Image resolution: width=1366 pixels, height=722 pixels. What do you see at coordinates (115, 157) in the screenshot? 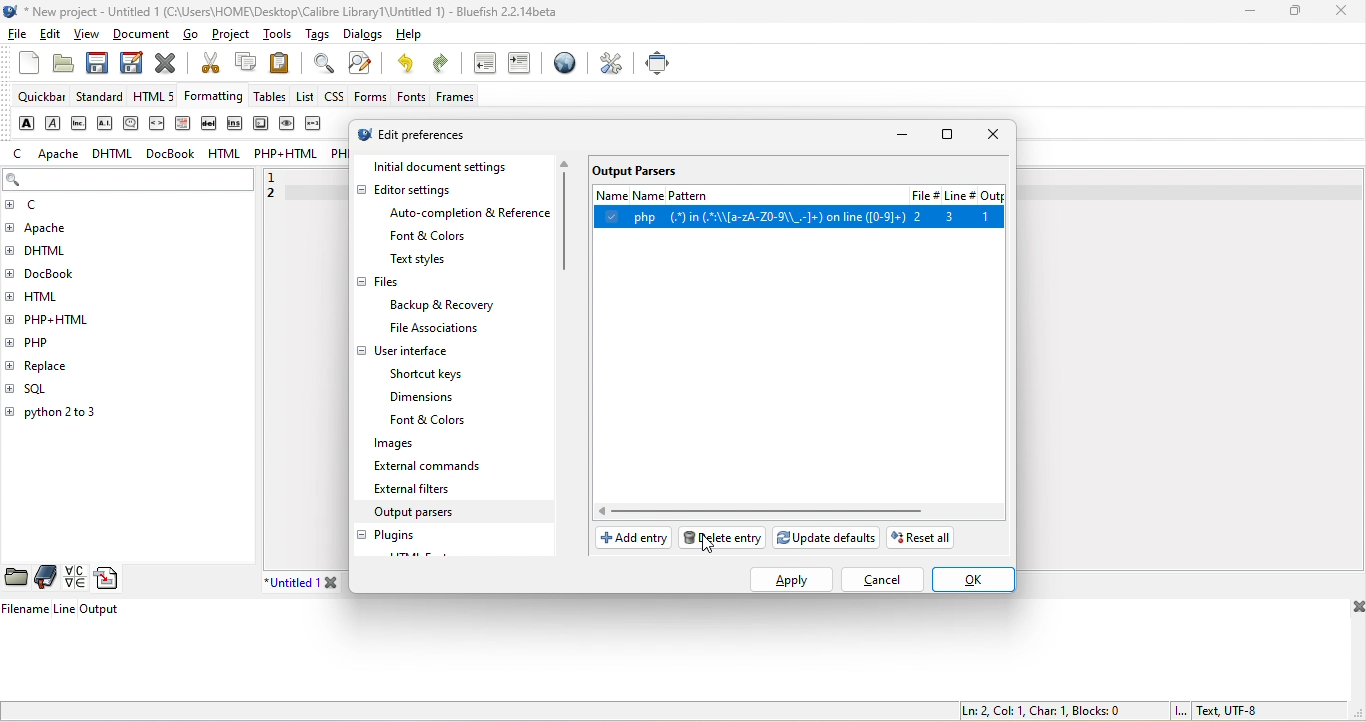
I see `dhtml` at bounding box center [115, 157].